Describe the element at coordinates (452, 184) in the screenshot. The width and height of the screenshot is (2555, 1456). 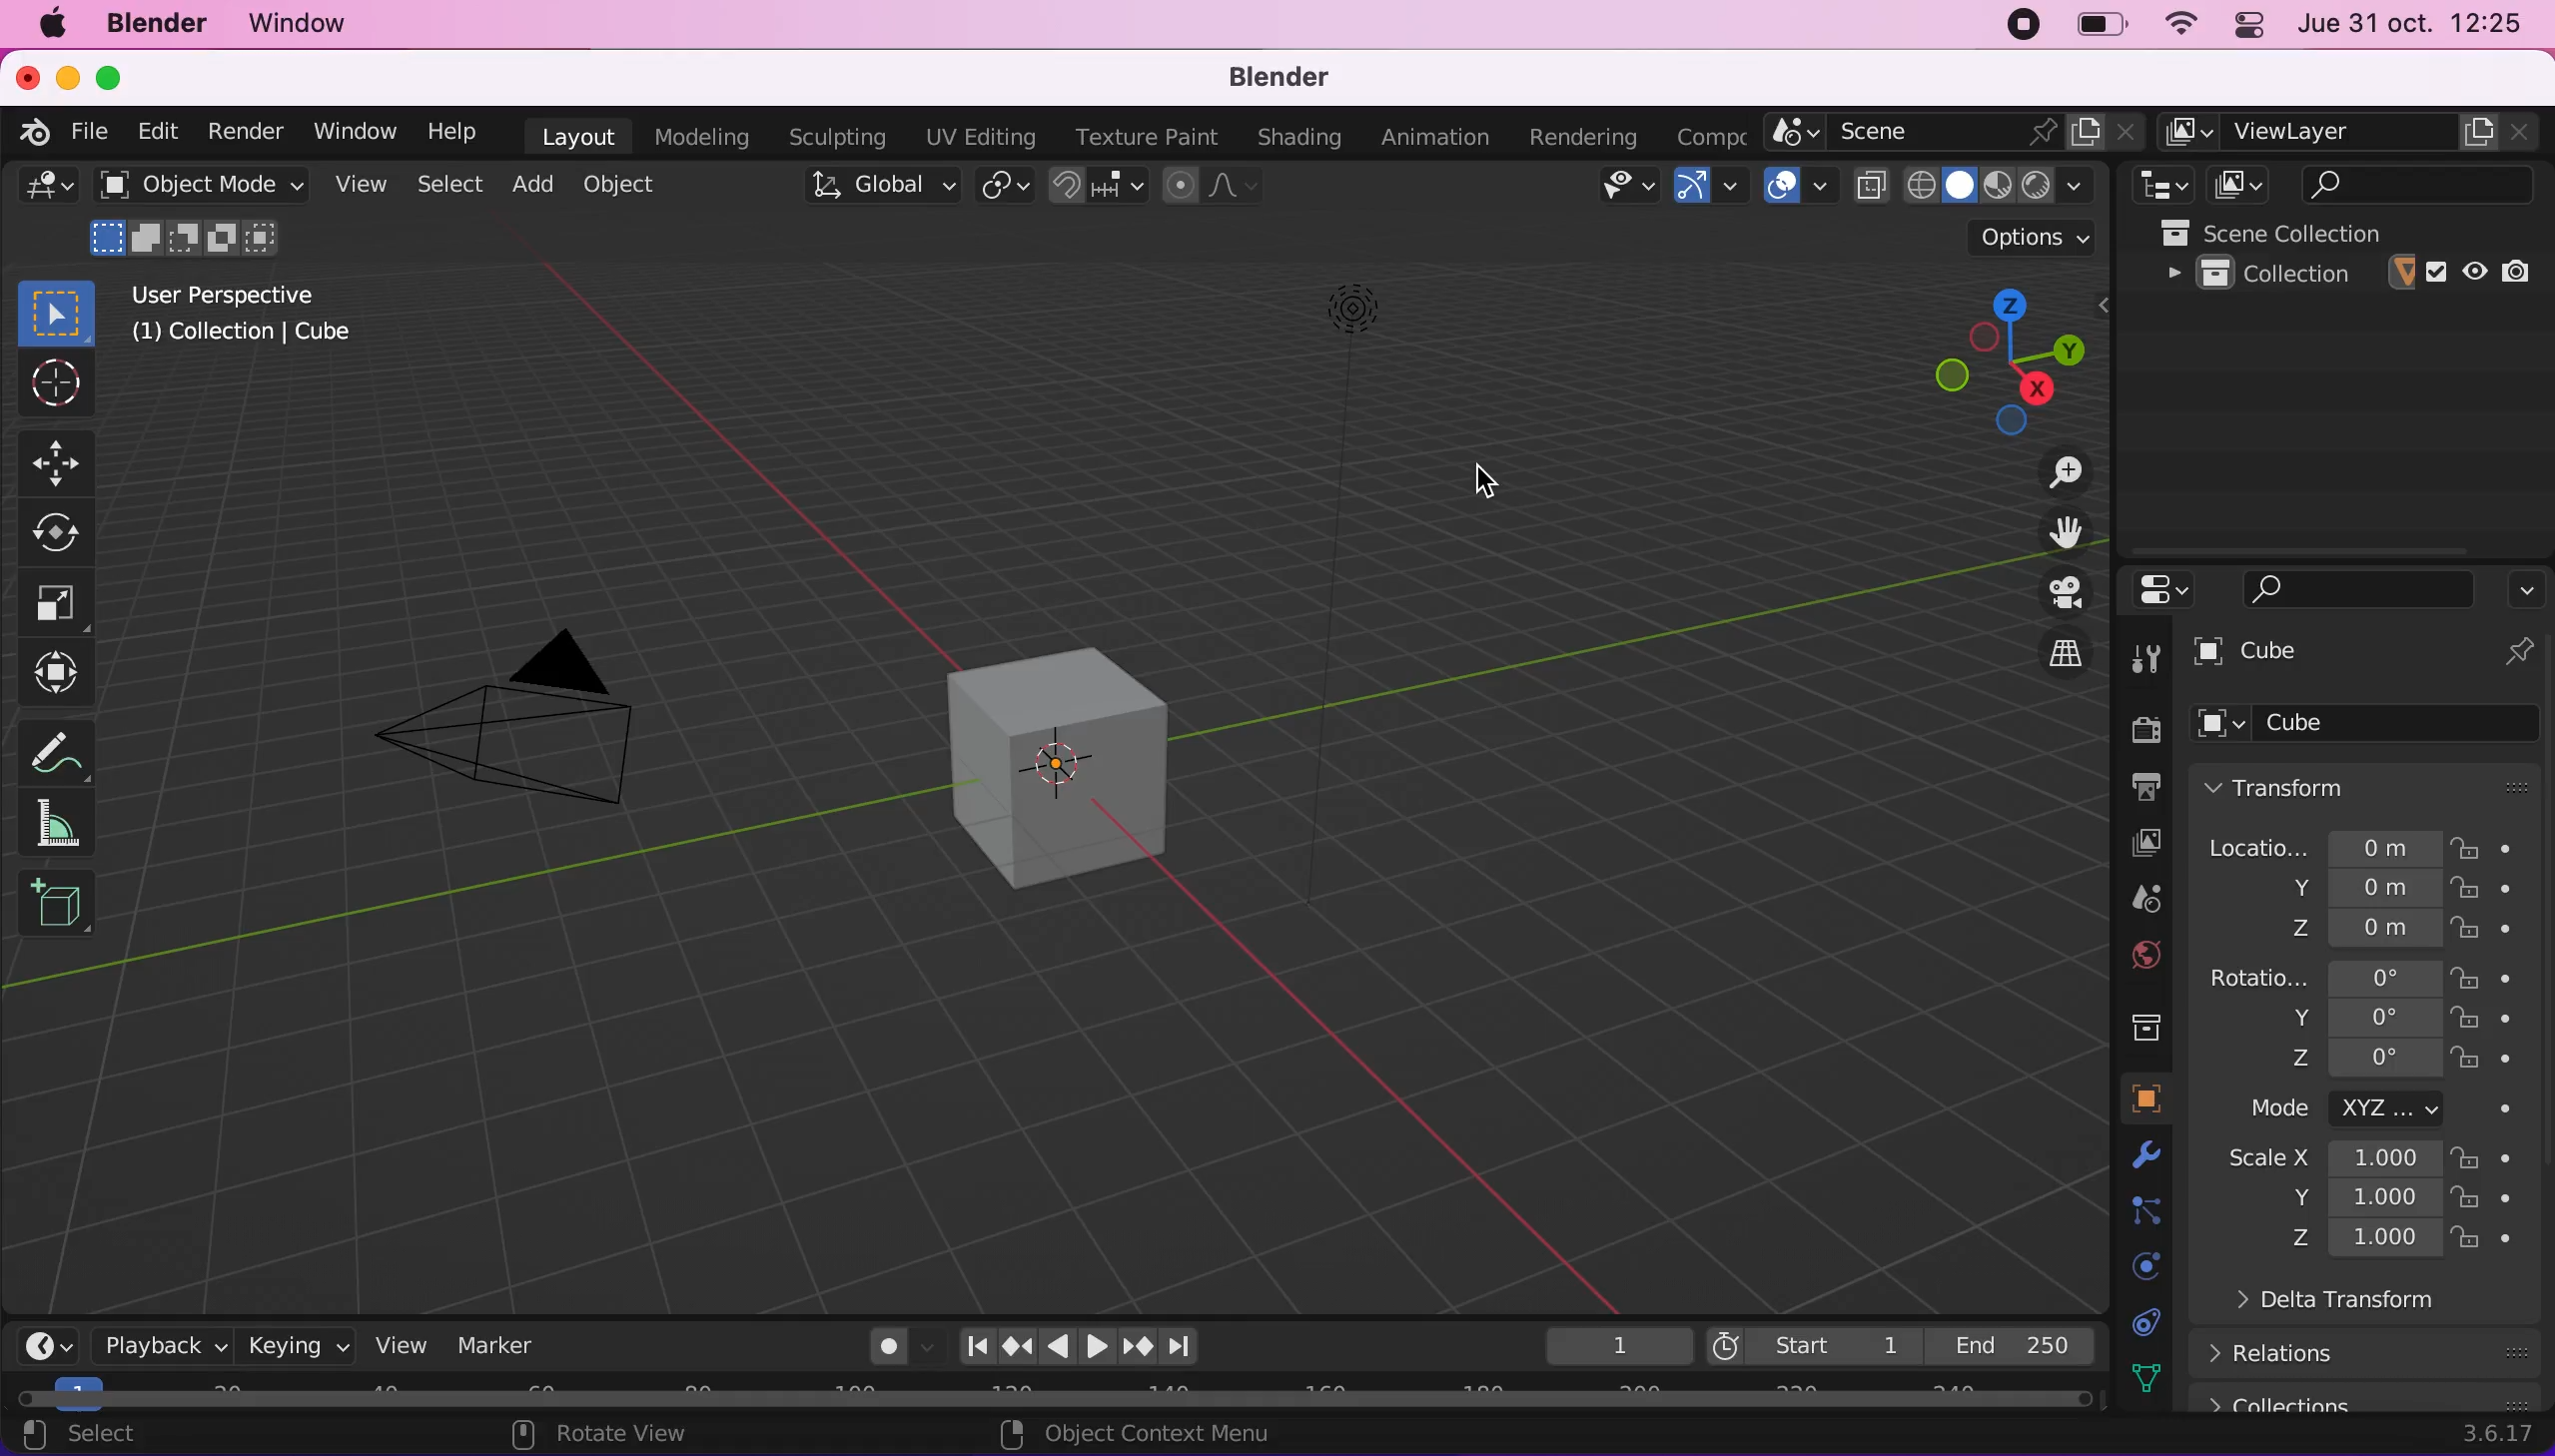
I see `select` at that location.